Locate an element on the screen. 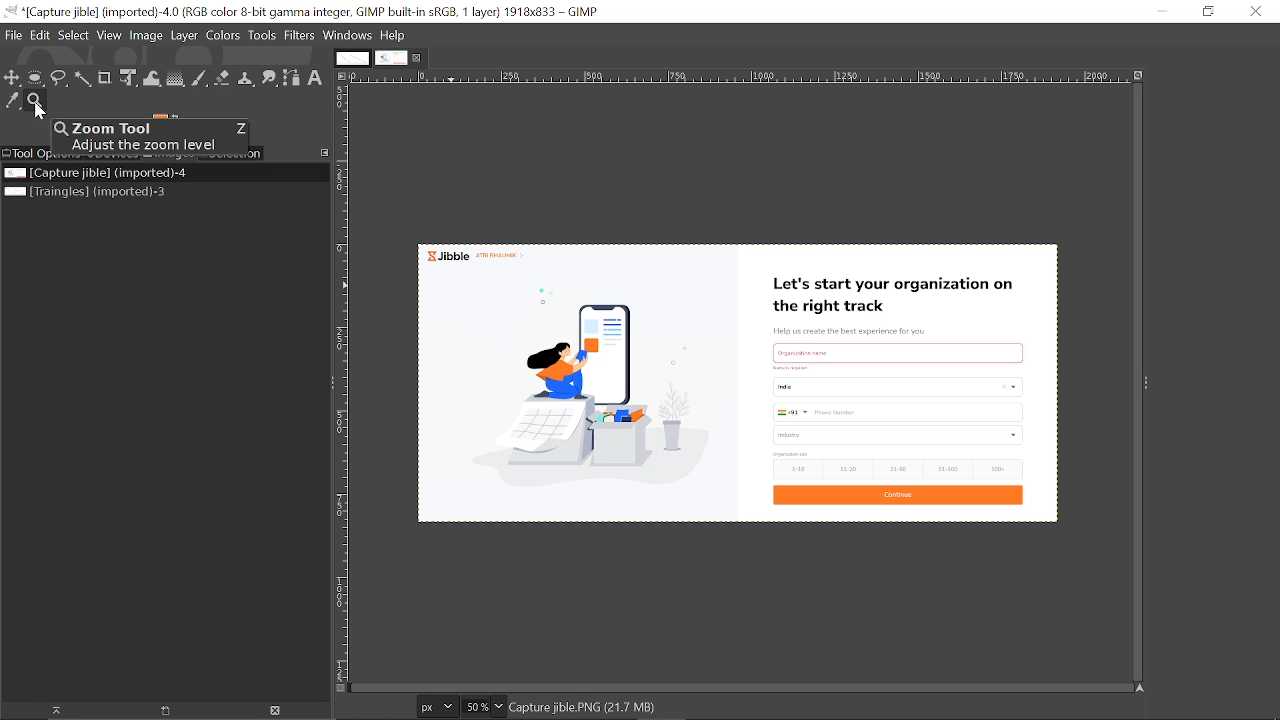 The height and width of the screenshot is (720, 1280). Crop tool is located at coordinates (105, 77).